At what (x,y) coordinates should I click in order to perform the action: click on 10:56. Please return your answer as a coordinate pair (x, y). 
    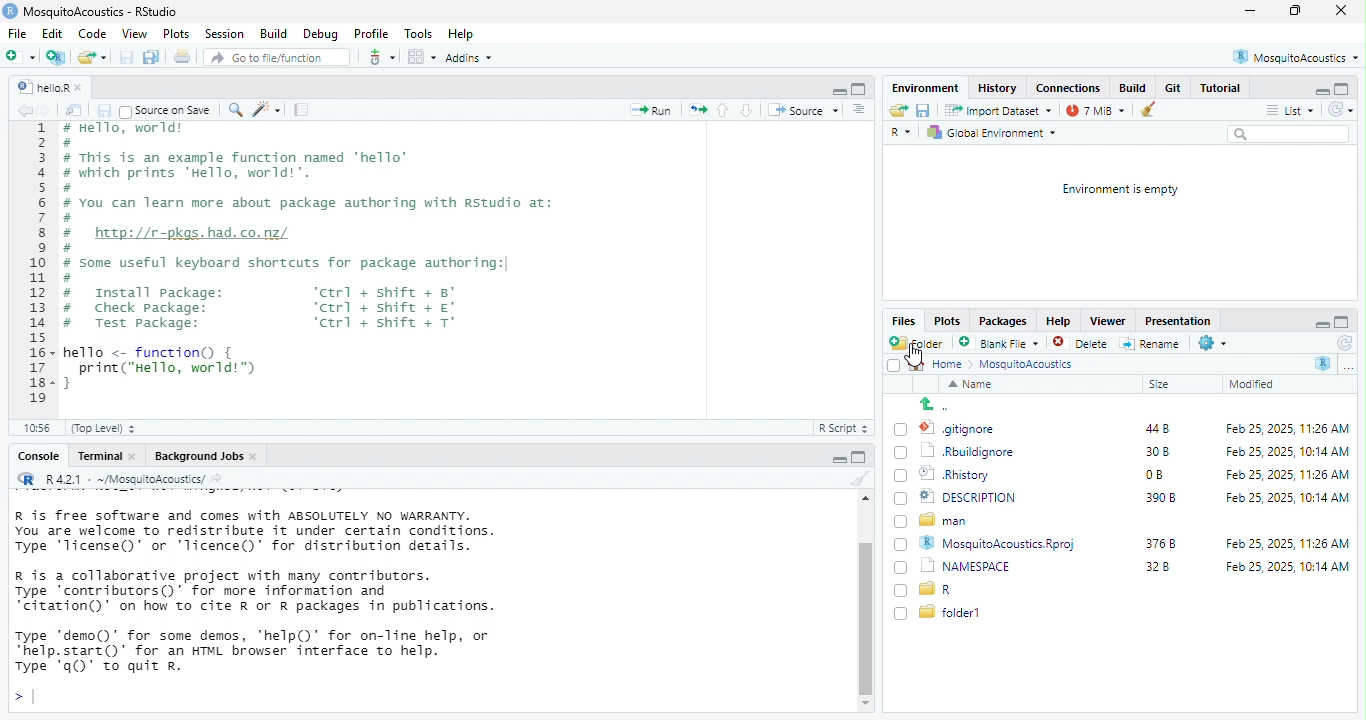
    Looking at the image, I should click on (41, 428).